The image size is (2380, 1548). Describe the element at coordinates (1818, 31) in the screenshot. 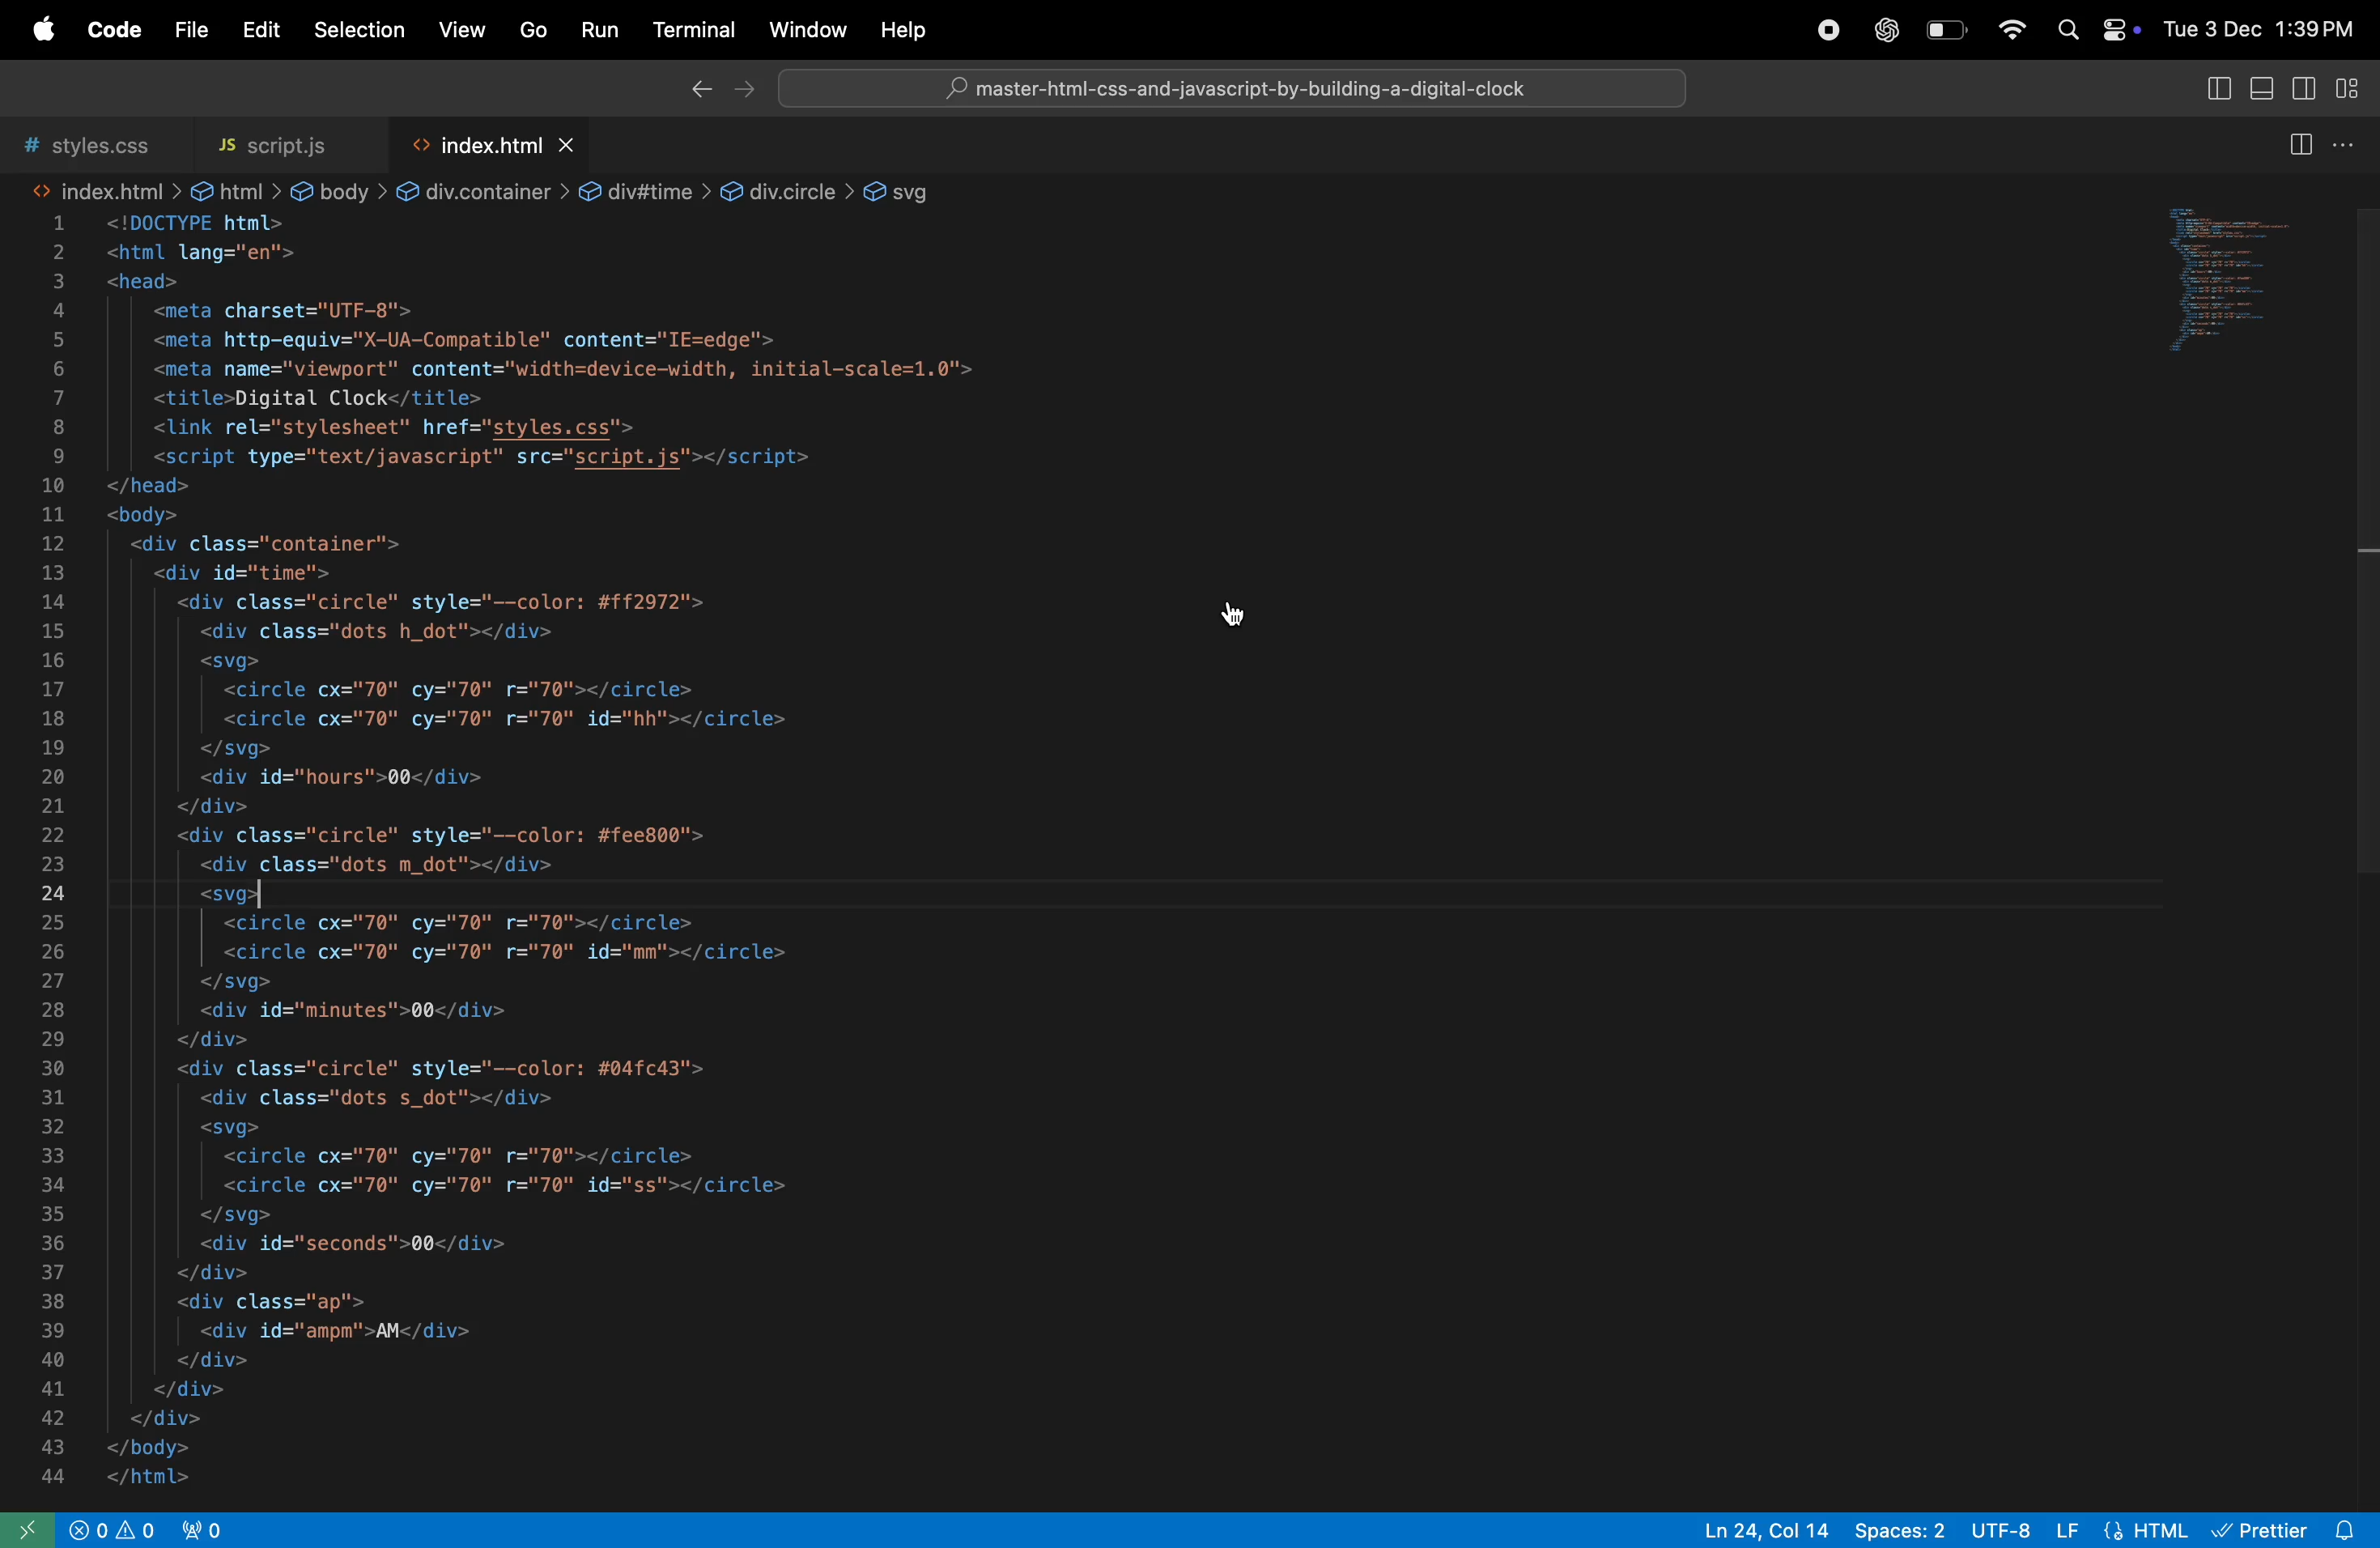

I see `record` at that location.